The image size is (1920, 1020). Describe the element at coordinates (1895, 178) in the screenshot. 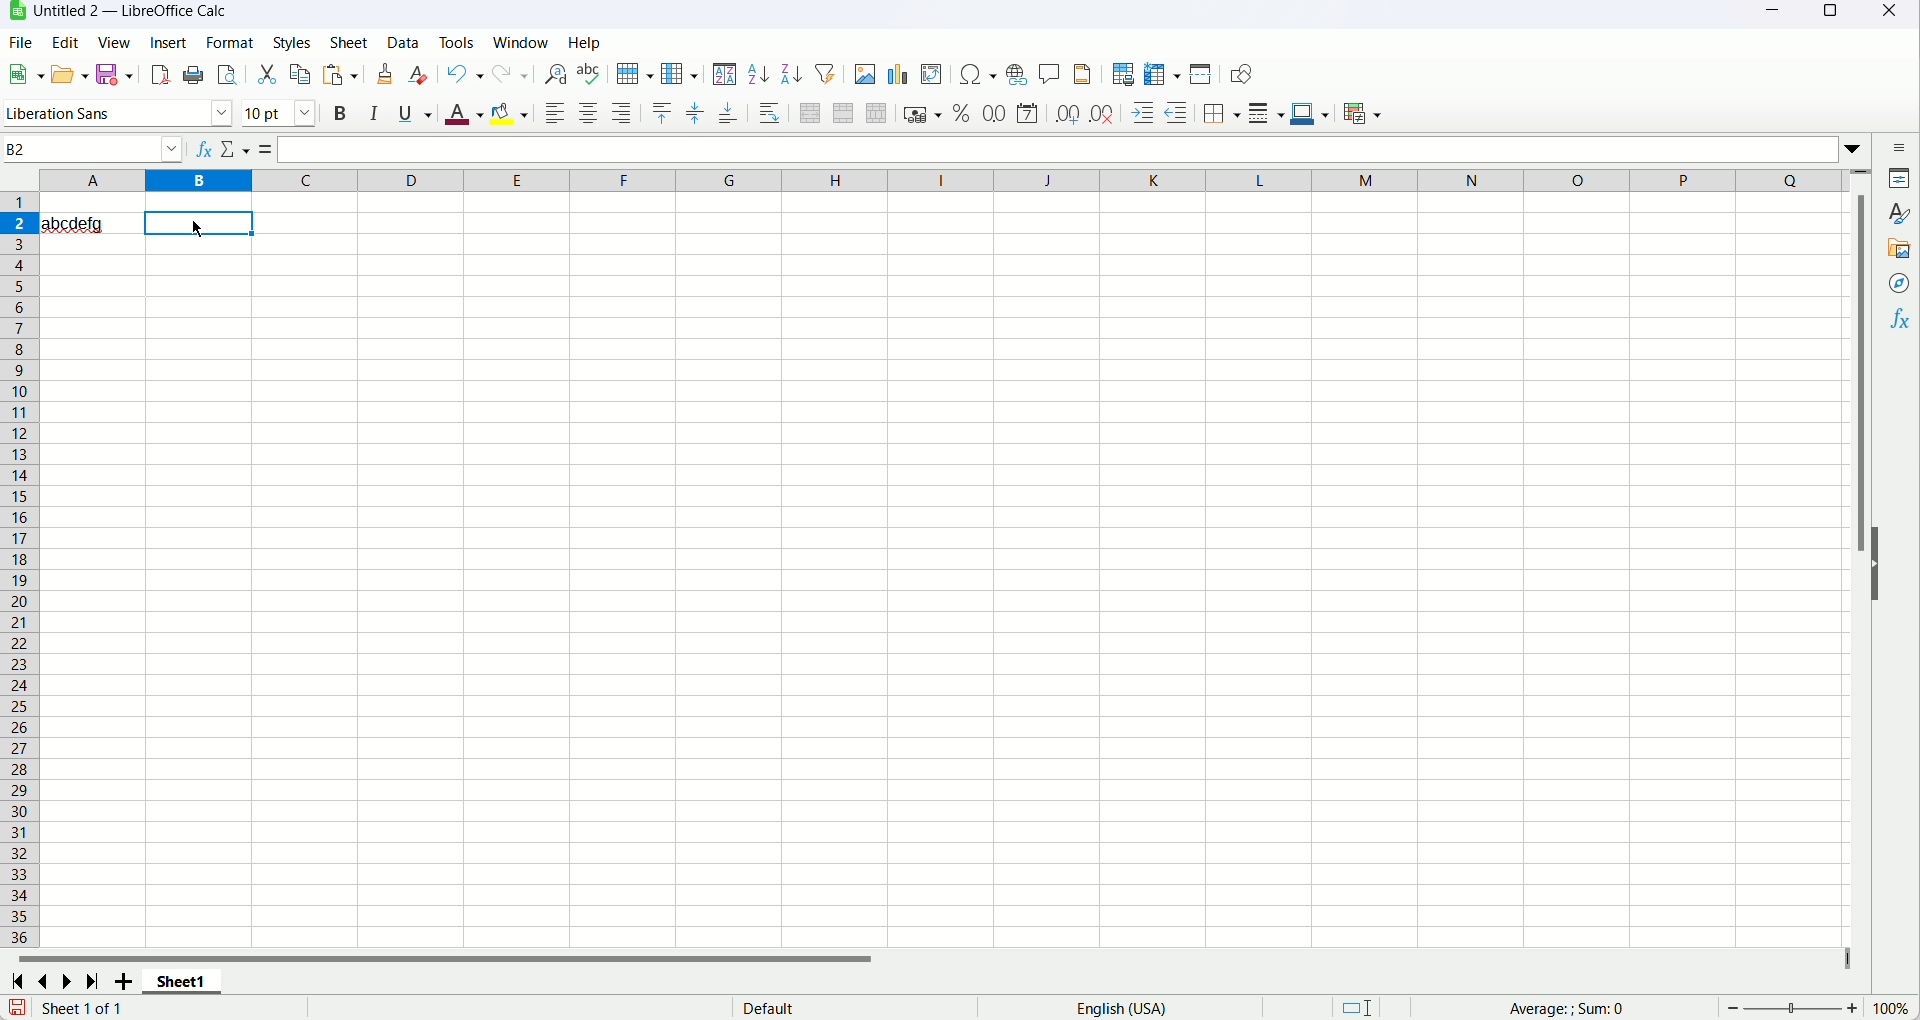

I see `properties` at that location.